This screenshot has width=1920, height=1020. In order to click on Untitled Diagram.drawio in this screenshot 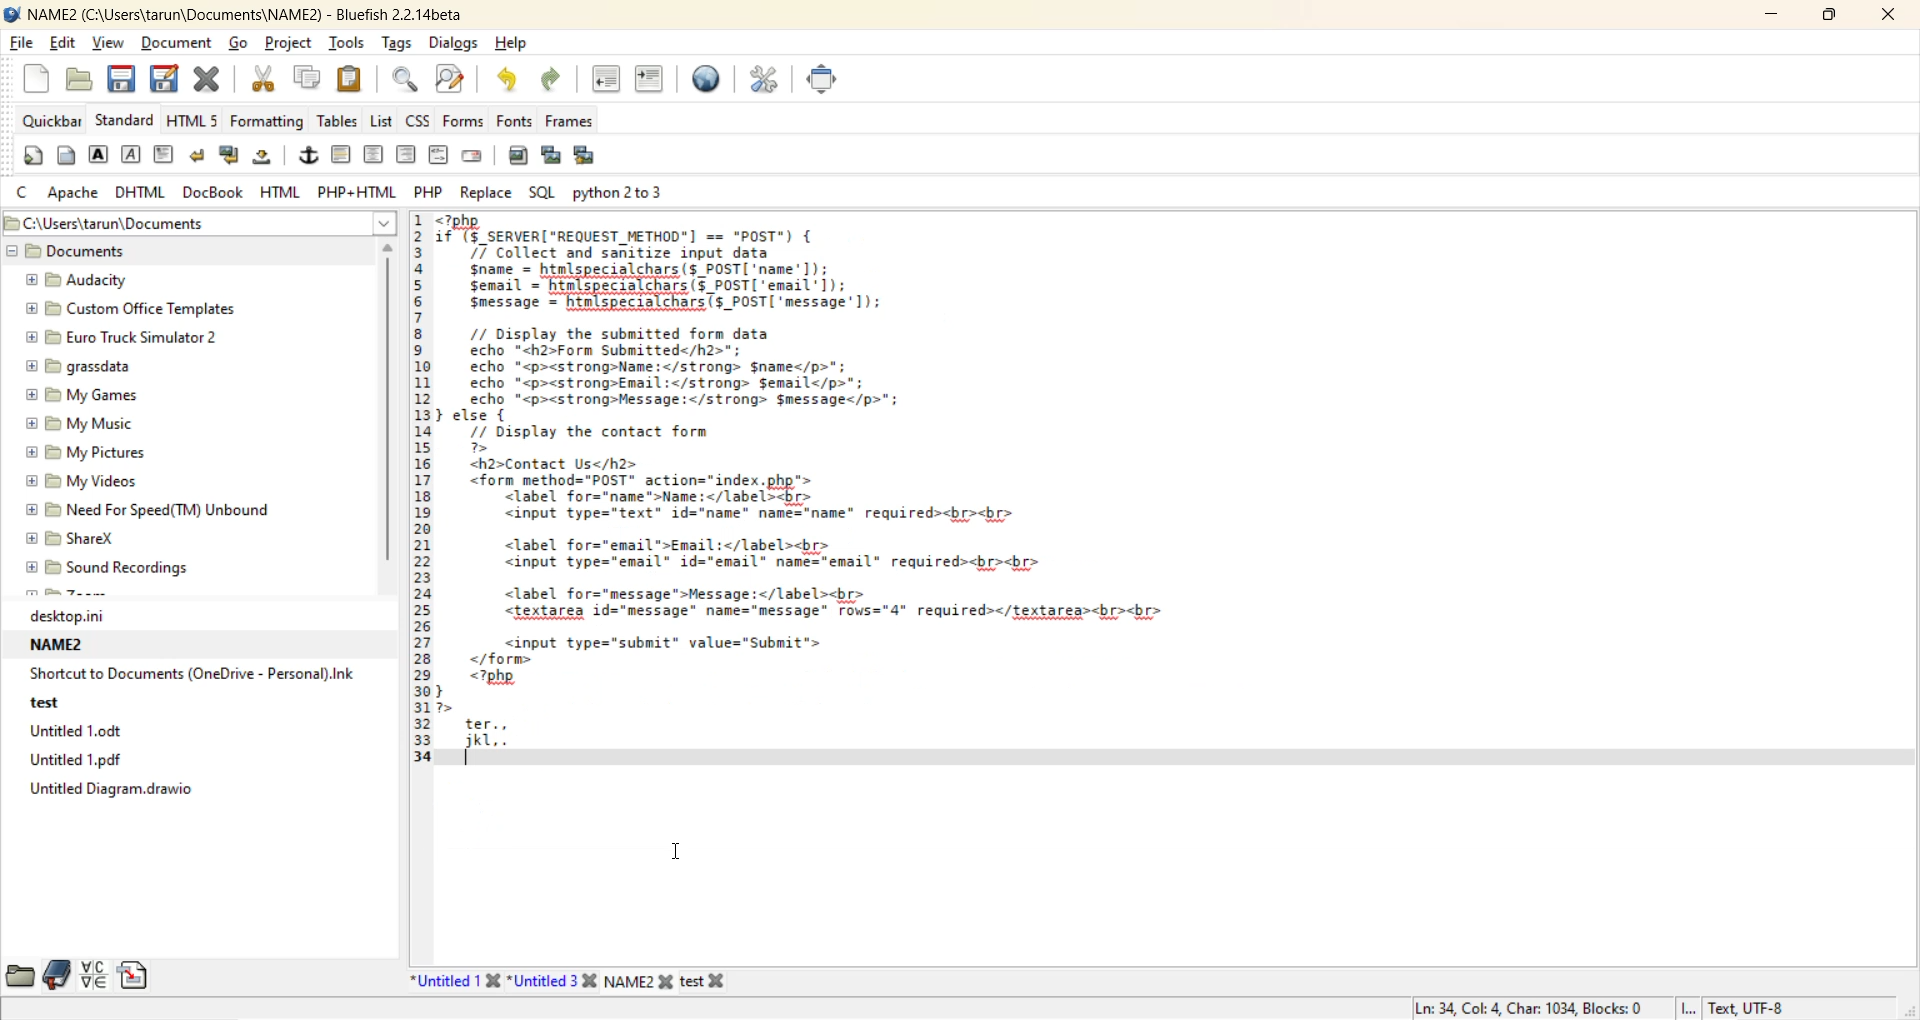, I will do `click(125, 795)`.